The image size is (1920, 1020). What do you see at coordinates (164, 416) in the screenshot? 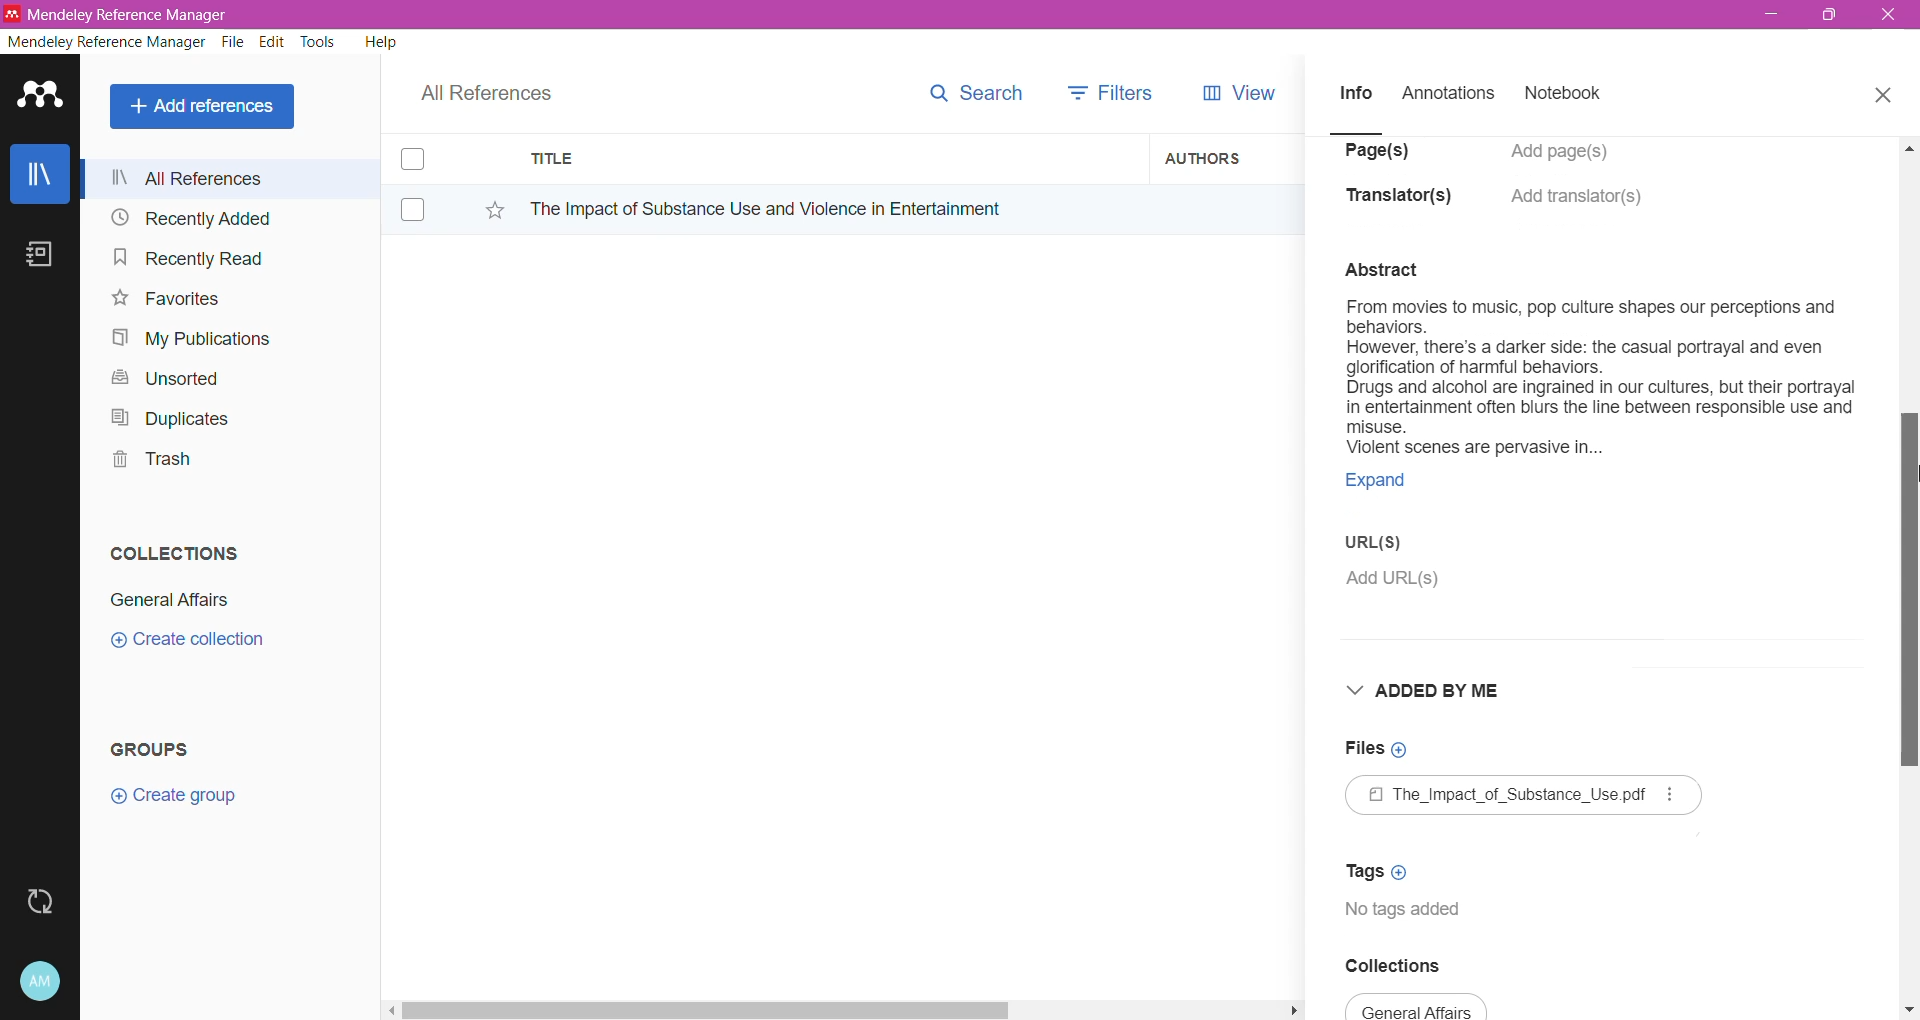
I see `Duplicates` at bounding box center [164, 416].